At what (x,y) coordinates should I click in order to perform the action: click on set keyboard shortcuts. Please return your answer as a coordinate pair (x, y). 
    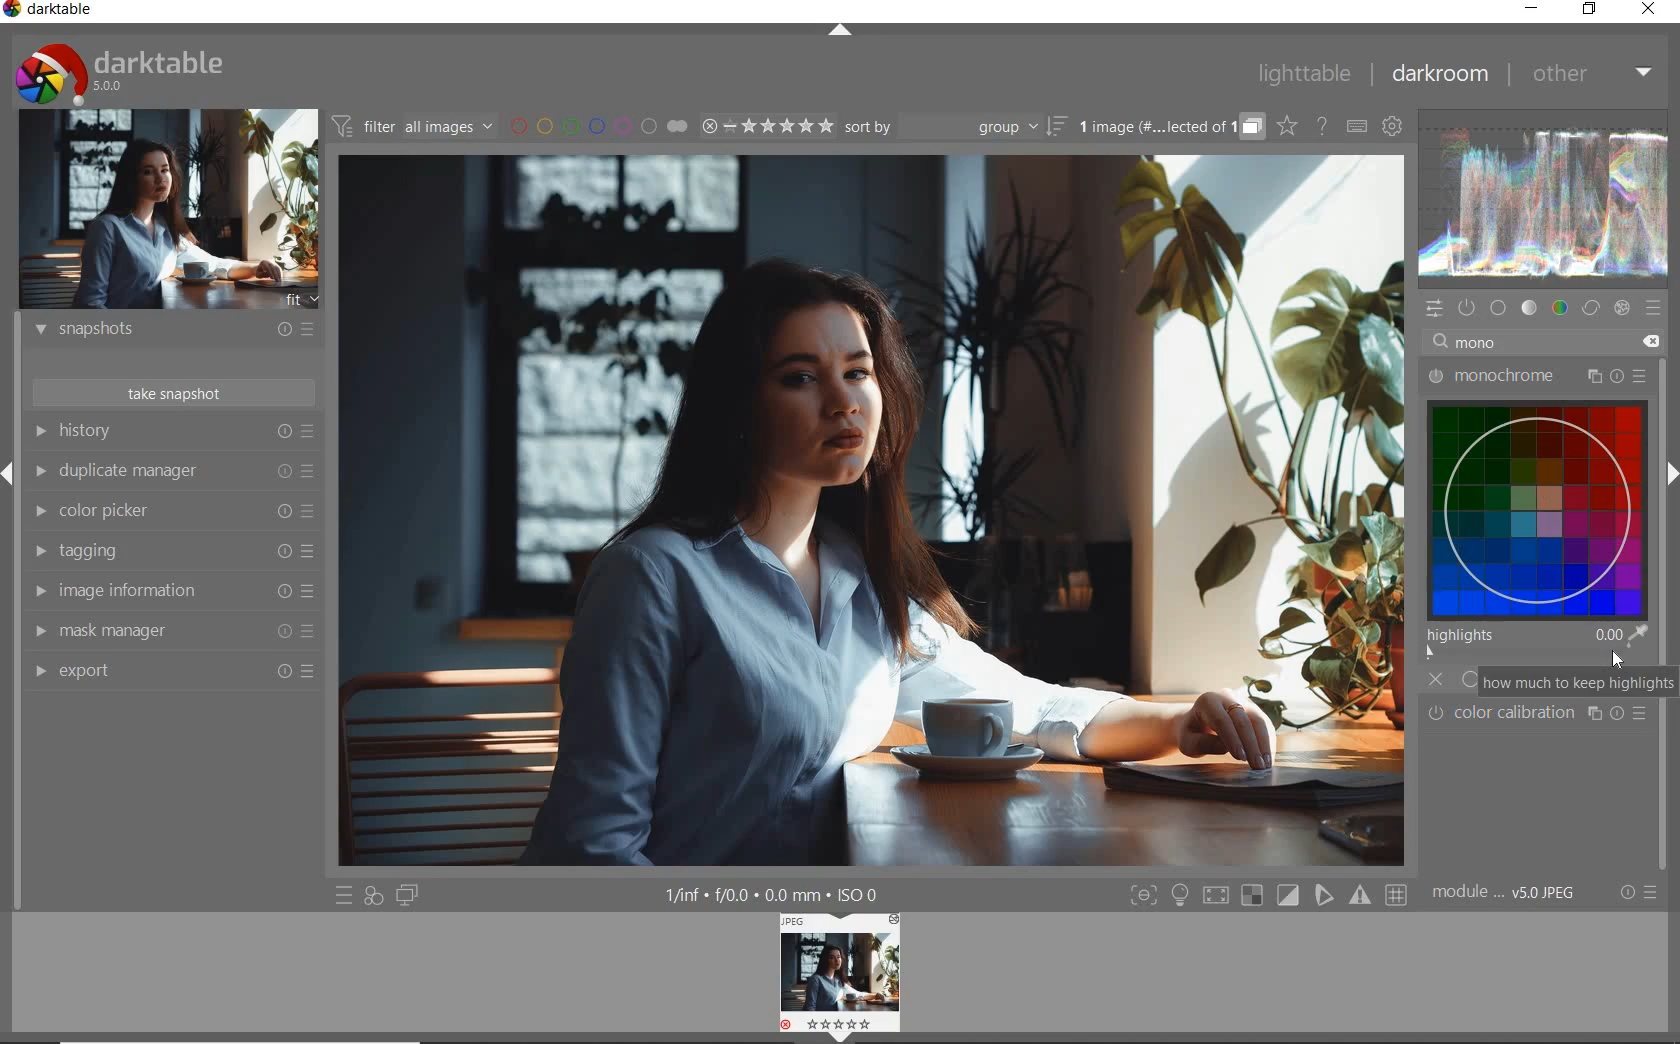
    Looking at the image, I should click on (1356, 126).